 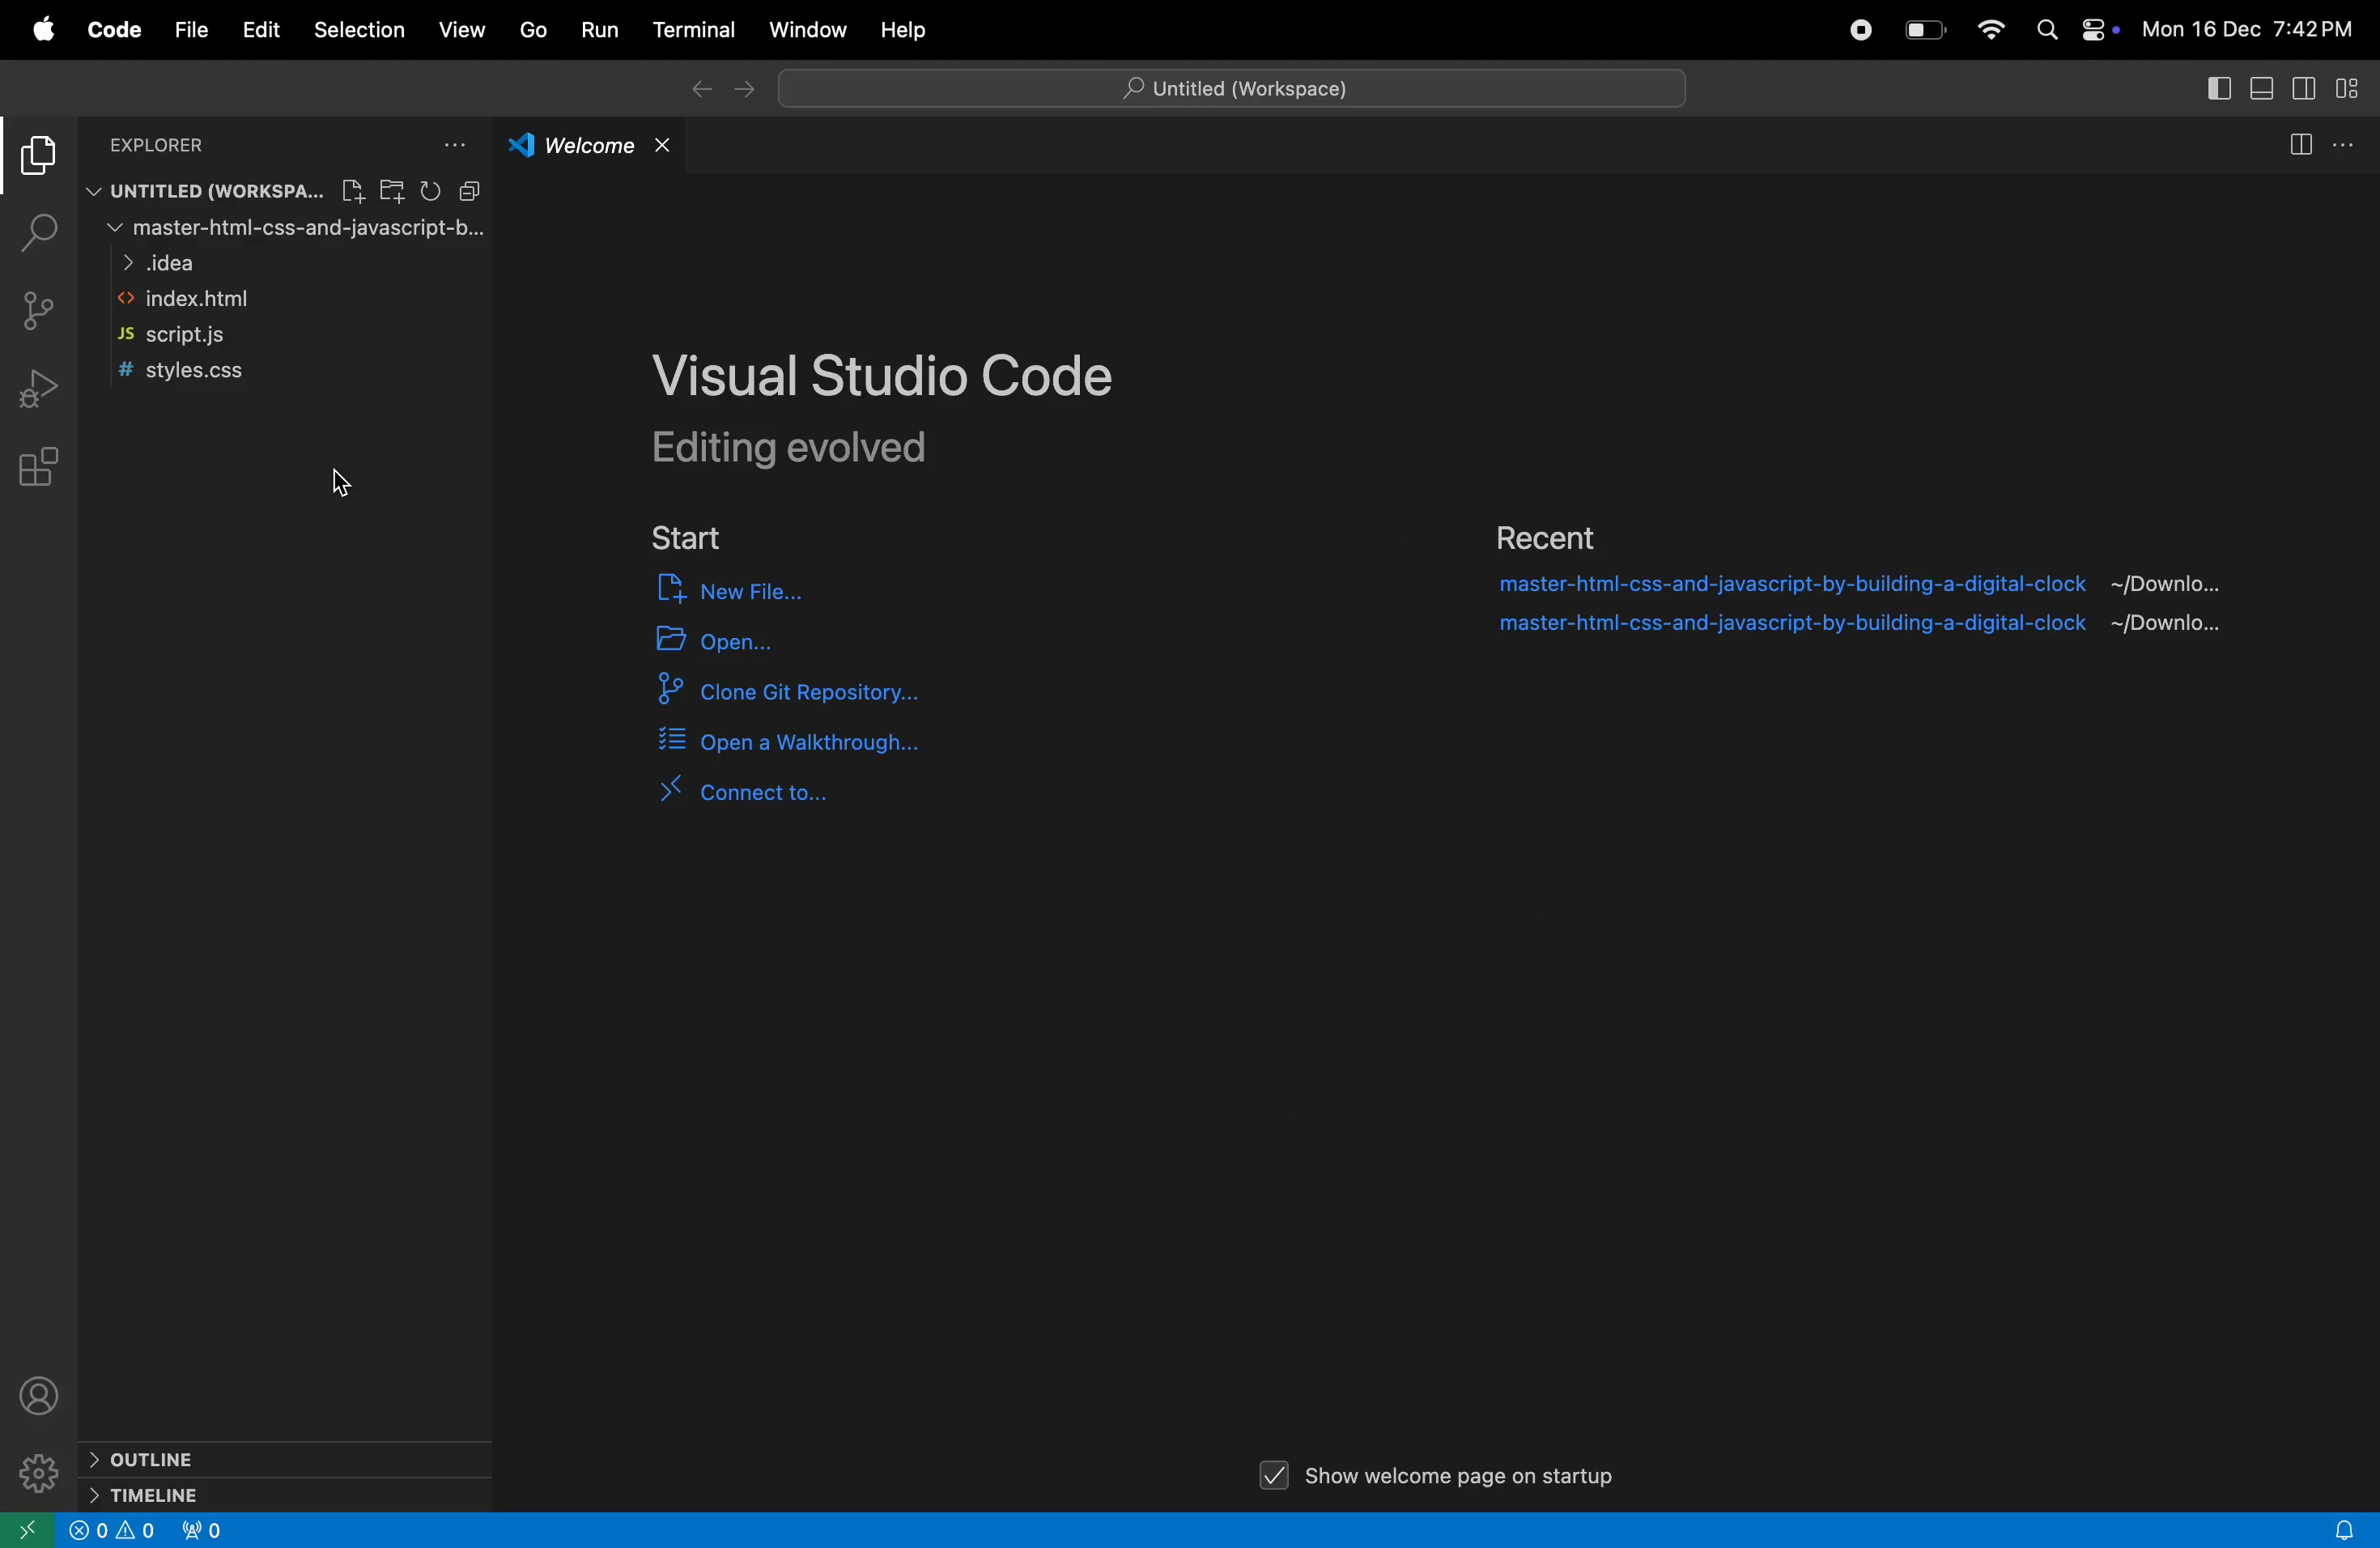 What do you see at coordinates (1237, 88) in the screenshot?
I see `Search bar` at bounding box center [1237, 88].